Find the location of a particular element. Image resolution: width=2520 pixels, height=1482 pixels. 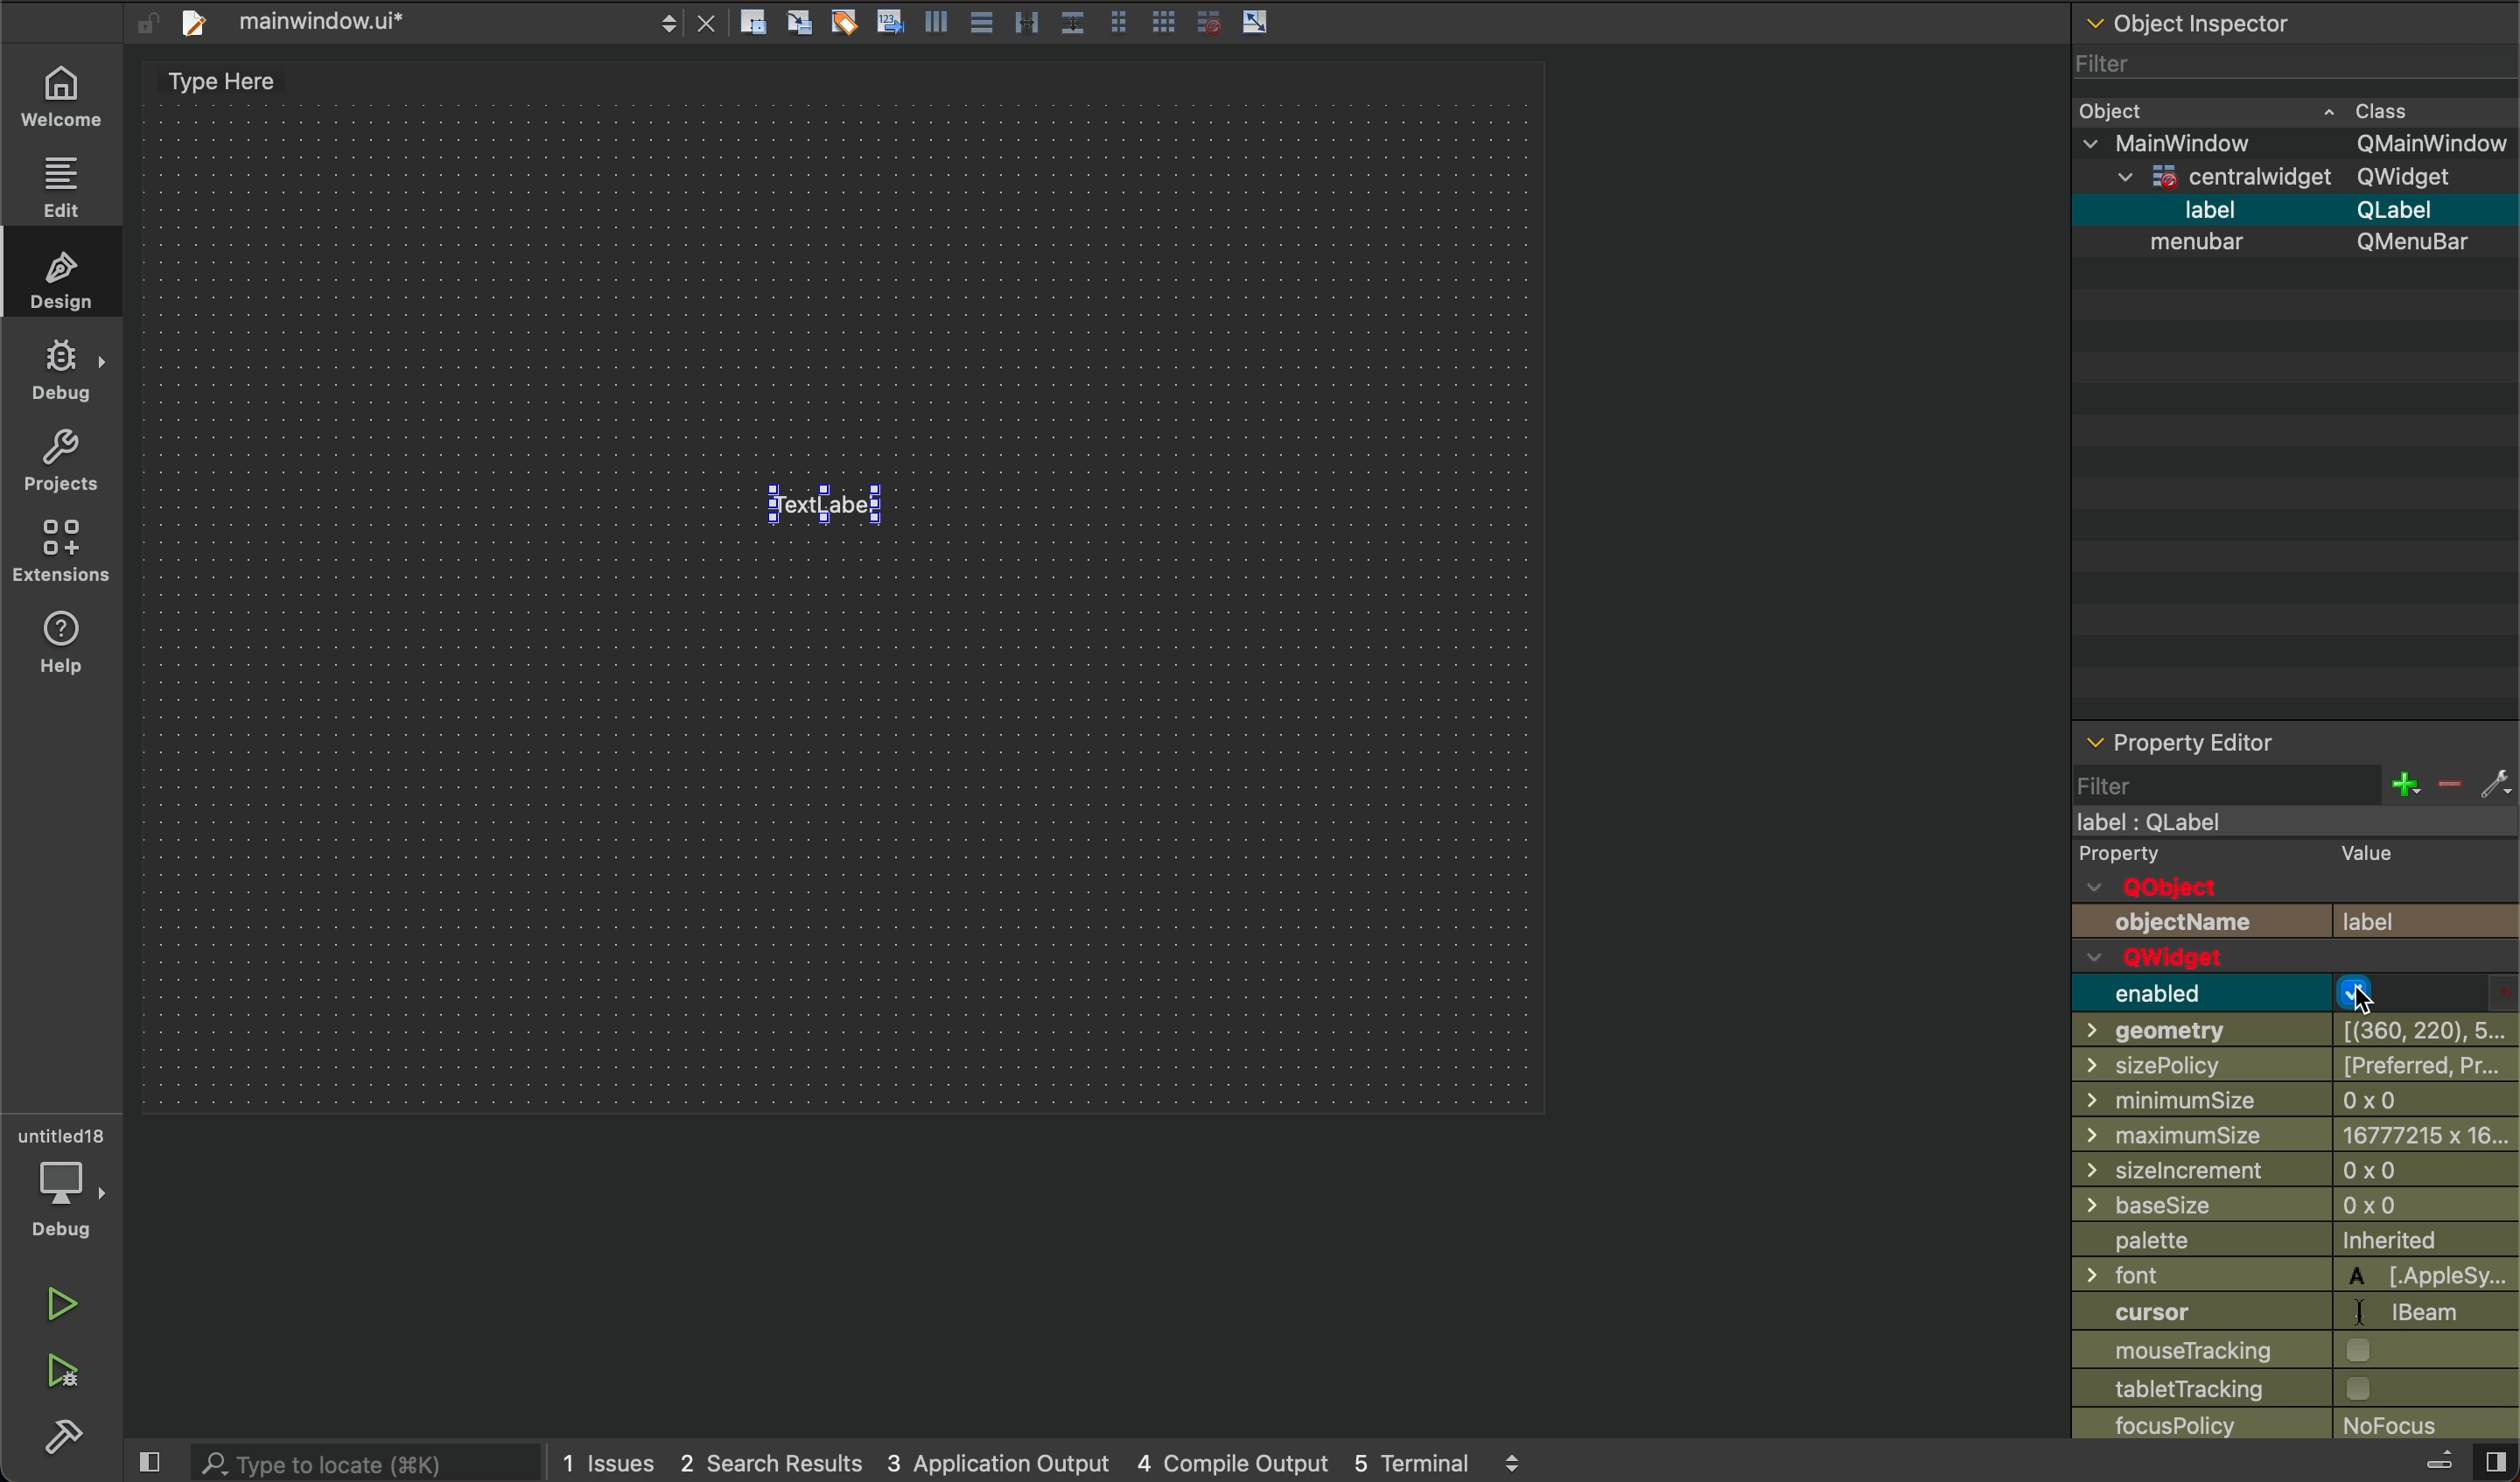

close slide bar is located at coordinates (155, 1463).